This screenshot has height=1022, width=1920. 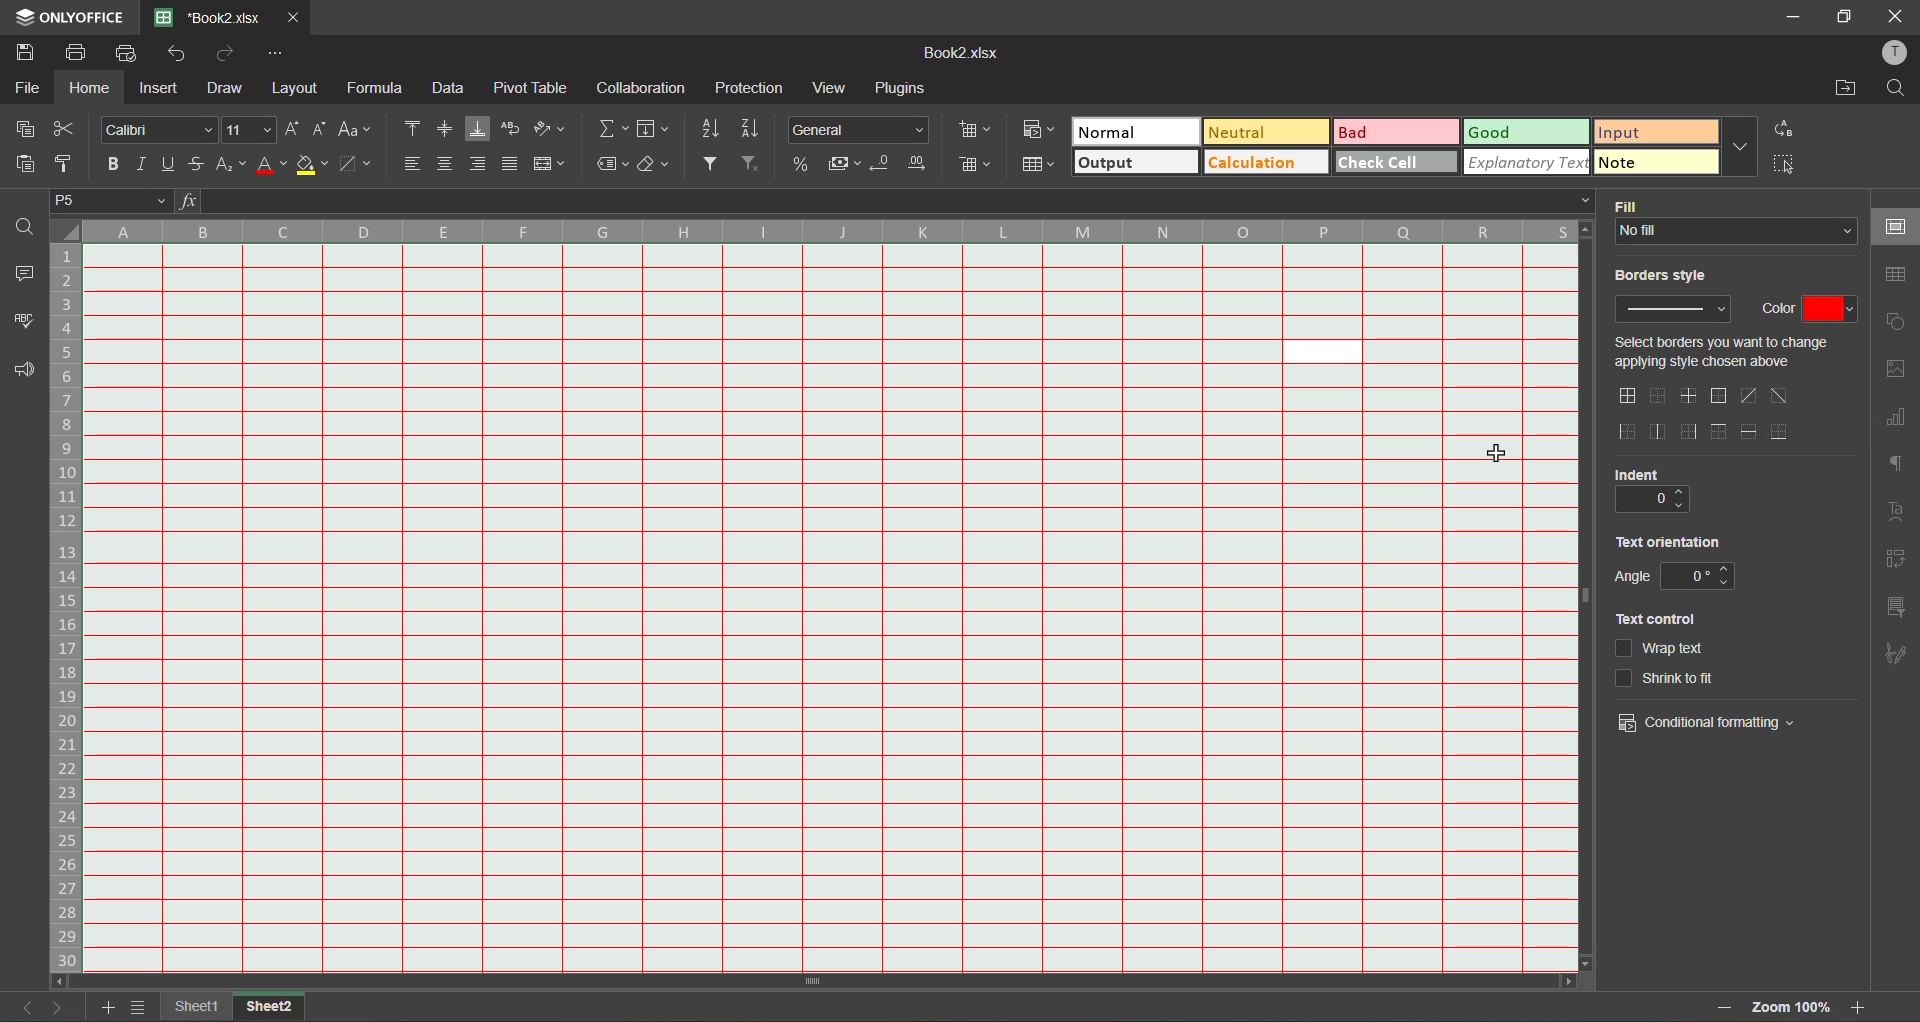 What do you see at coordinates (355, 131) in the screenshot?
I see `change case` at bounding box center [355, 131].